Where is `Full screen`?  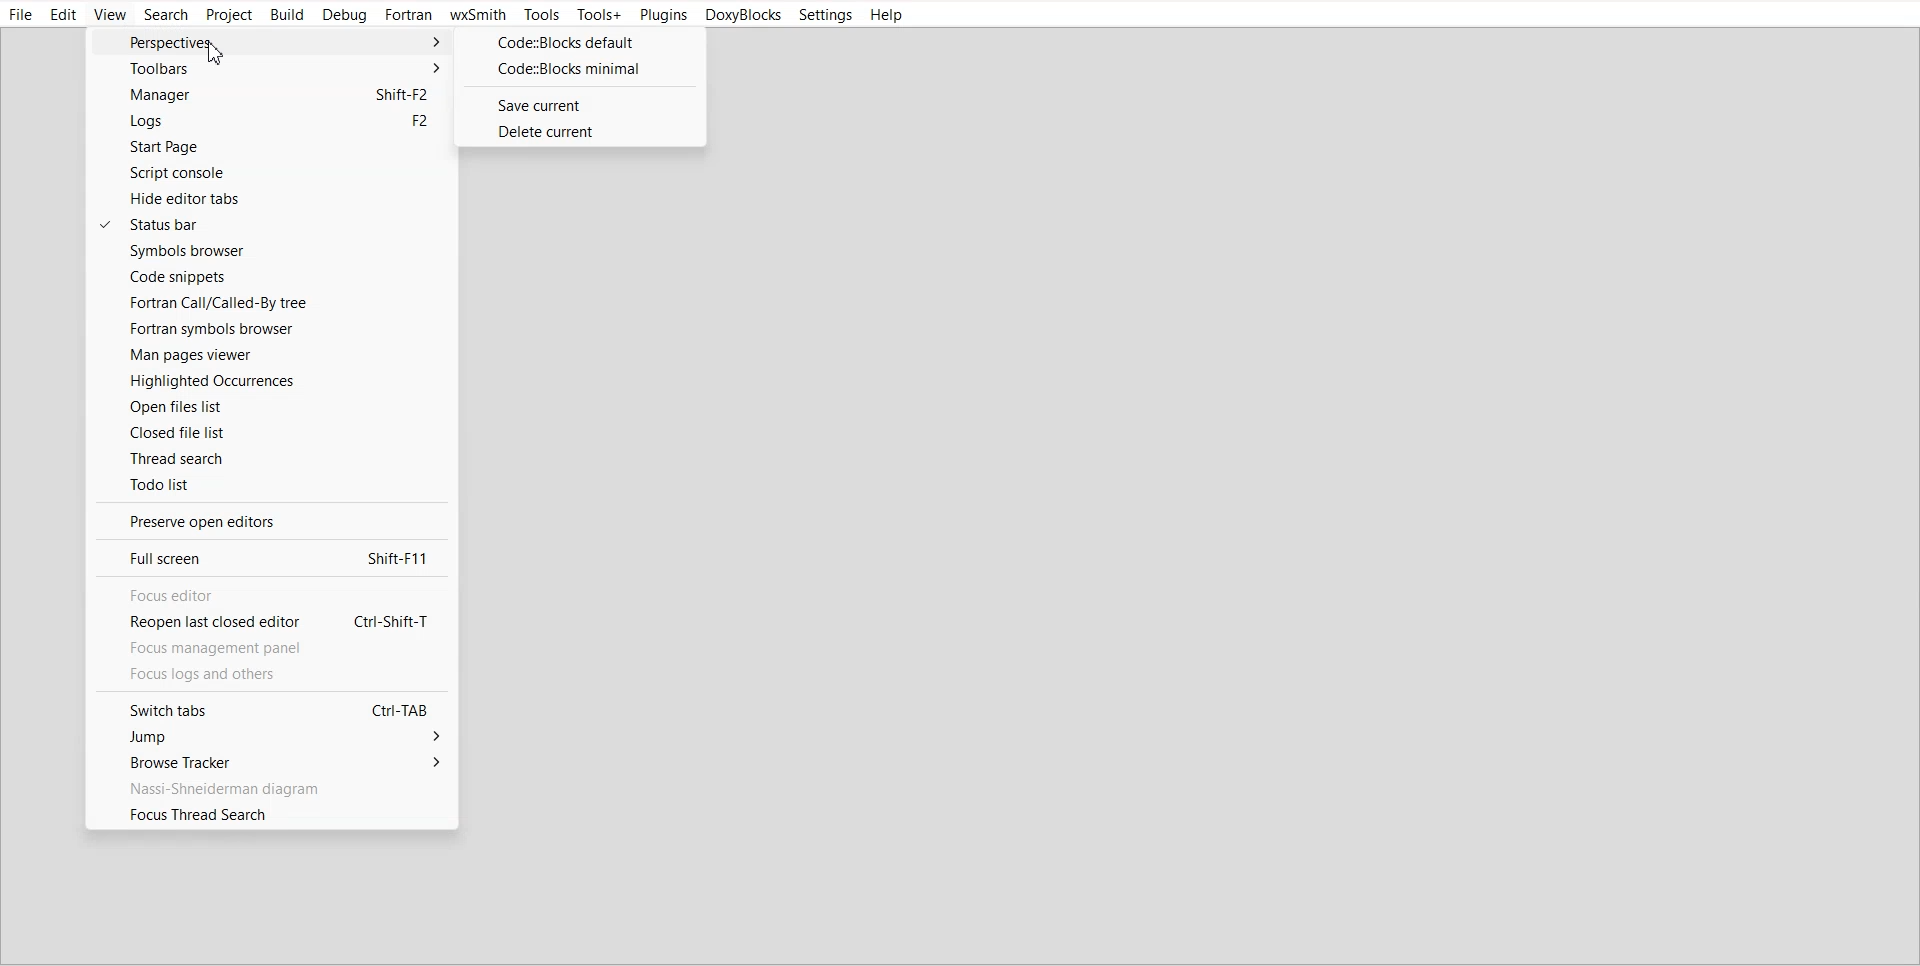
Full screen is located at coordinates (266, 557).